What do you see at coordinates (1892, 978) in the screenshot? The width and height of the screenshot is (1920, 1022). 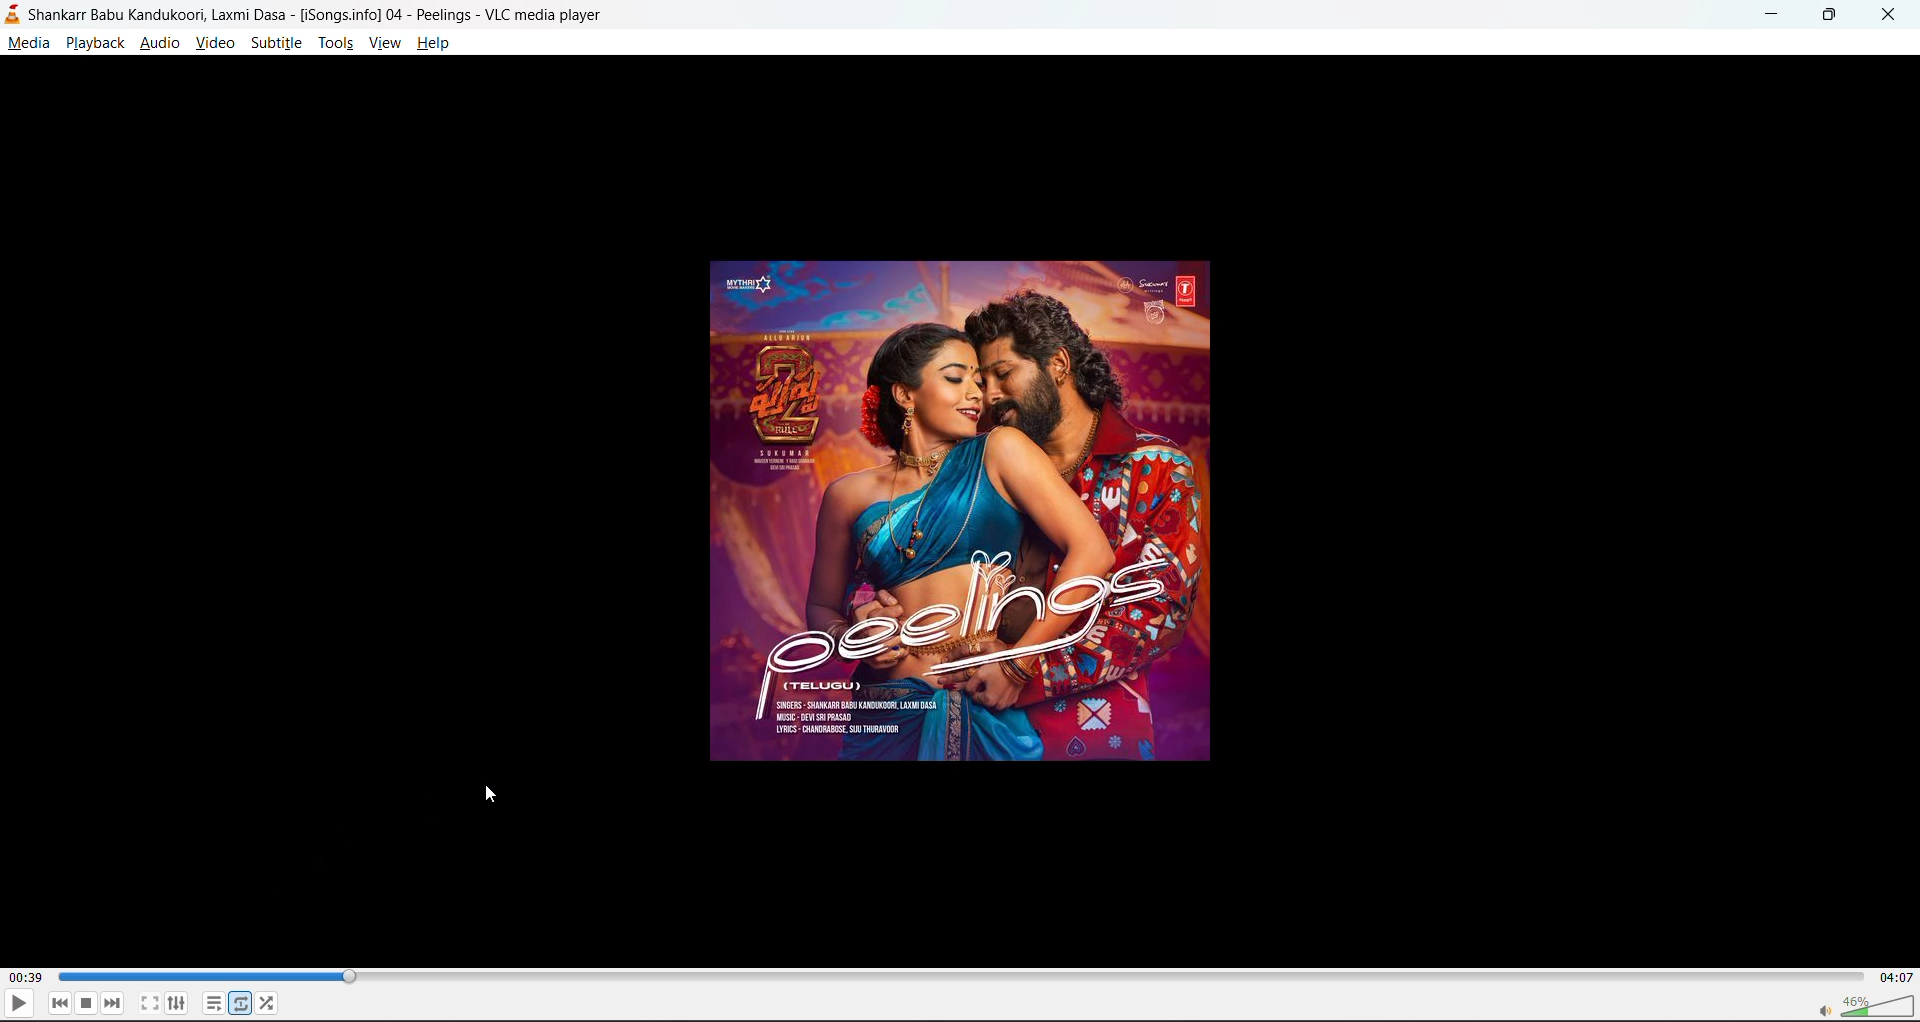 I see `04:07` at bounding box center [1892, 978].